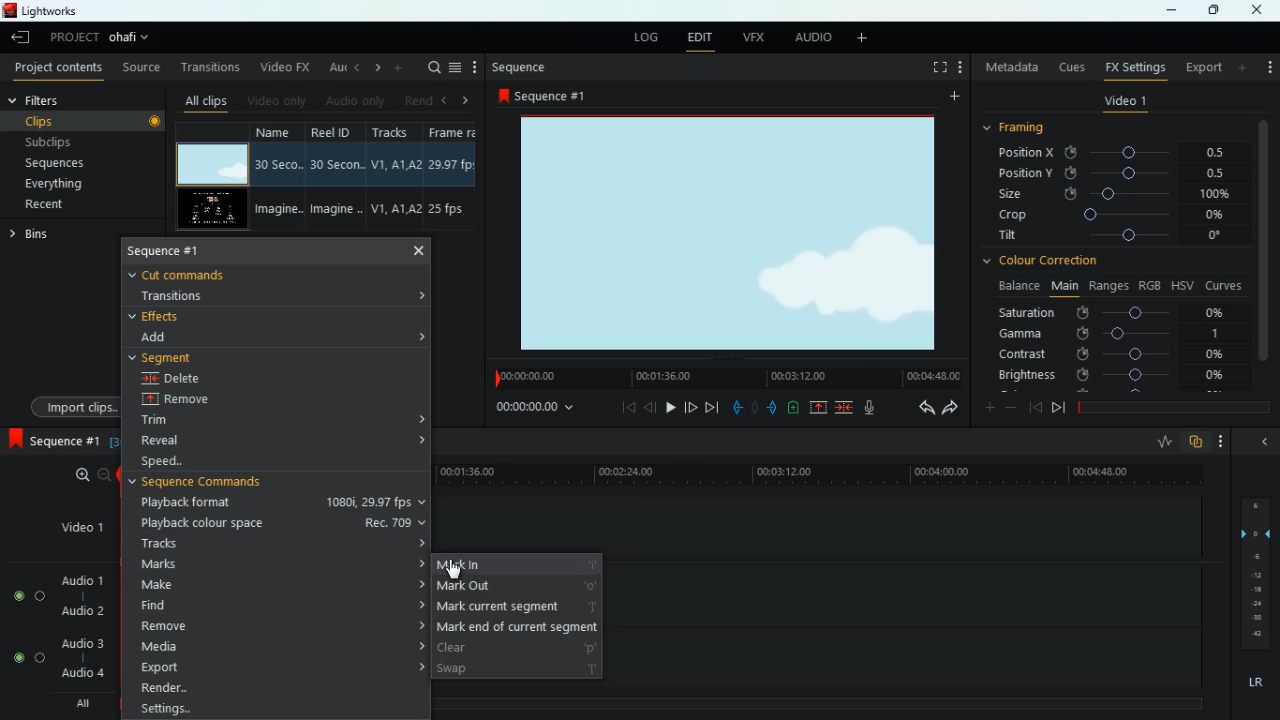 This screenshot has width=1280, height=720. What do you see at coordinates (1171, 407) in the screenshot?
I see `timeline` at bounding box center [1171, 407].